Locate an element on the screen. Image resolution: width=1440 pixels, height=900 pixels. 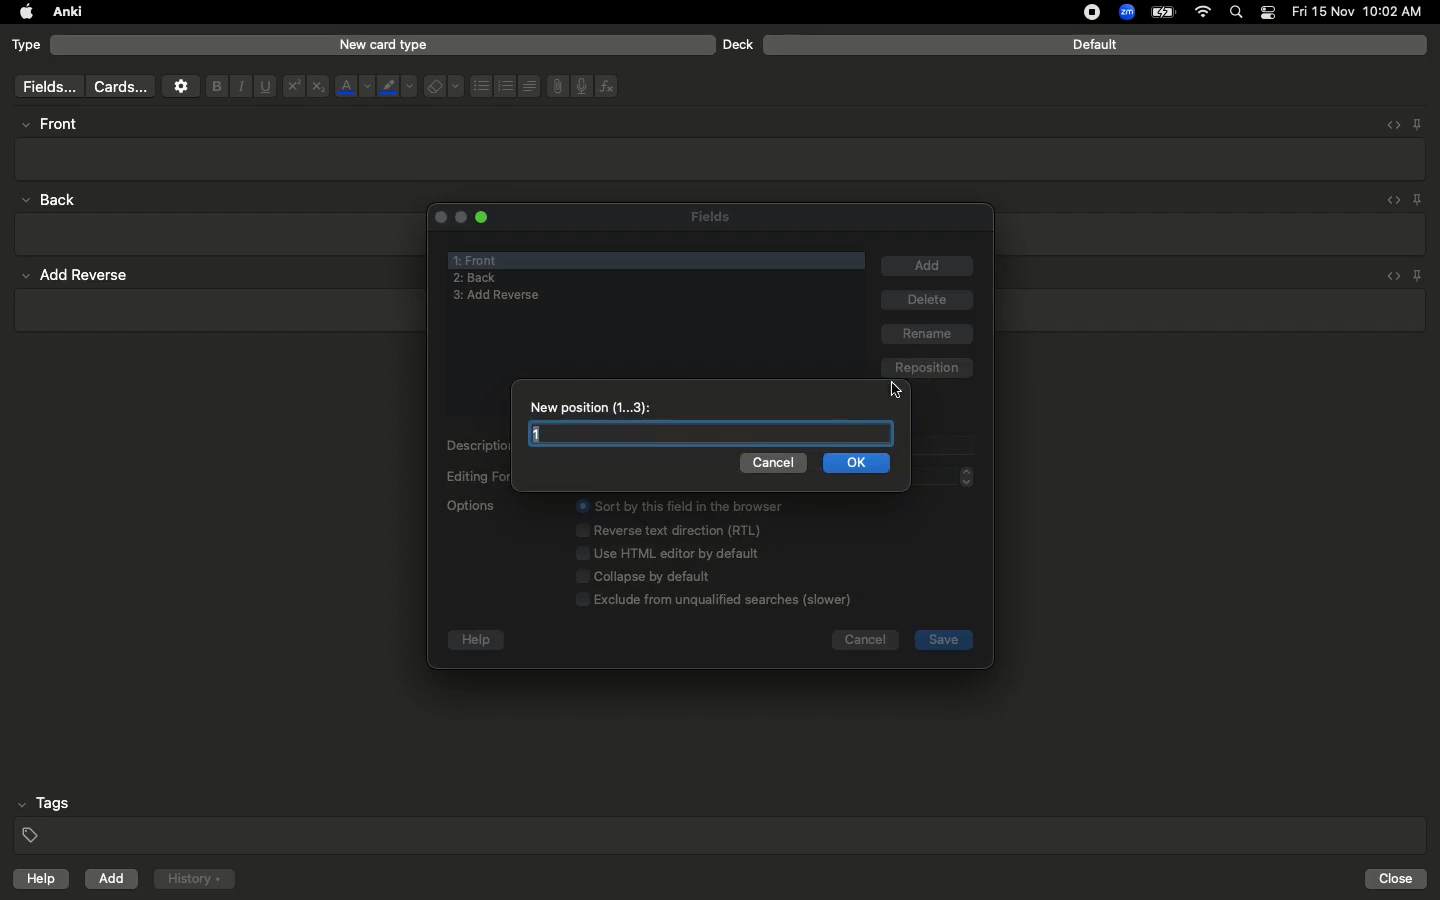
help is located at coordinates (37, 881).